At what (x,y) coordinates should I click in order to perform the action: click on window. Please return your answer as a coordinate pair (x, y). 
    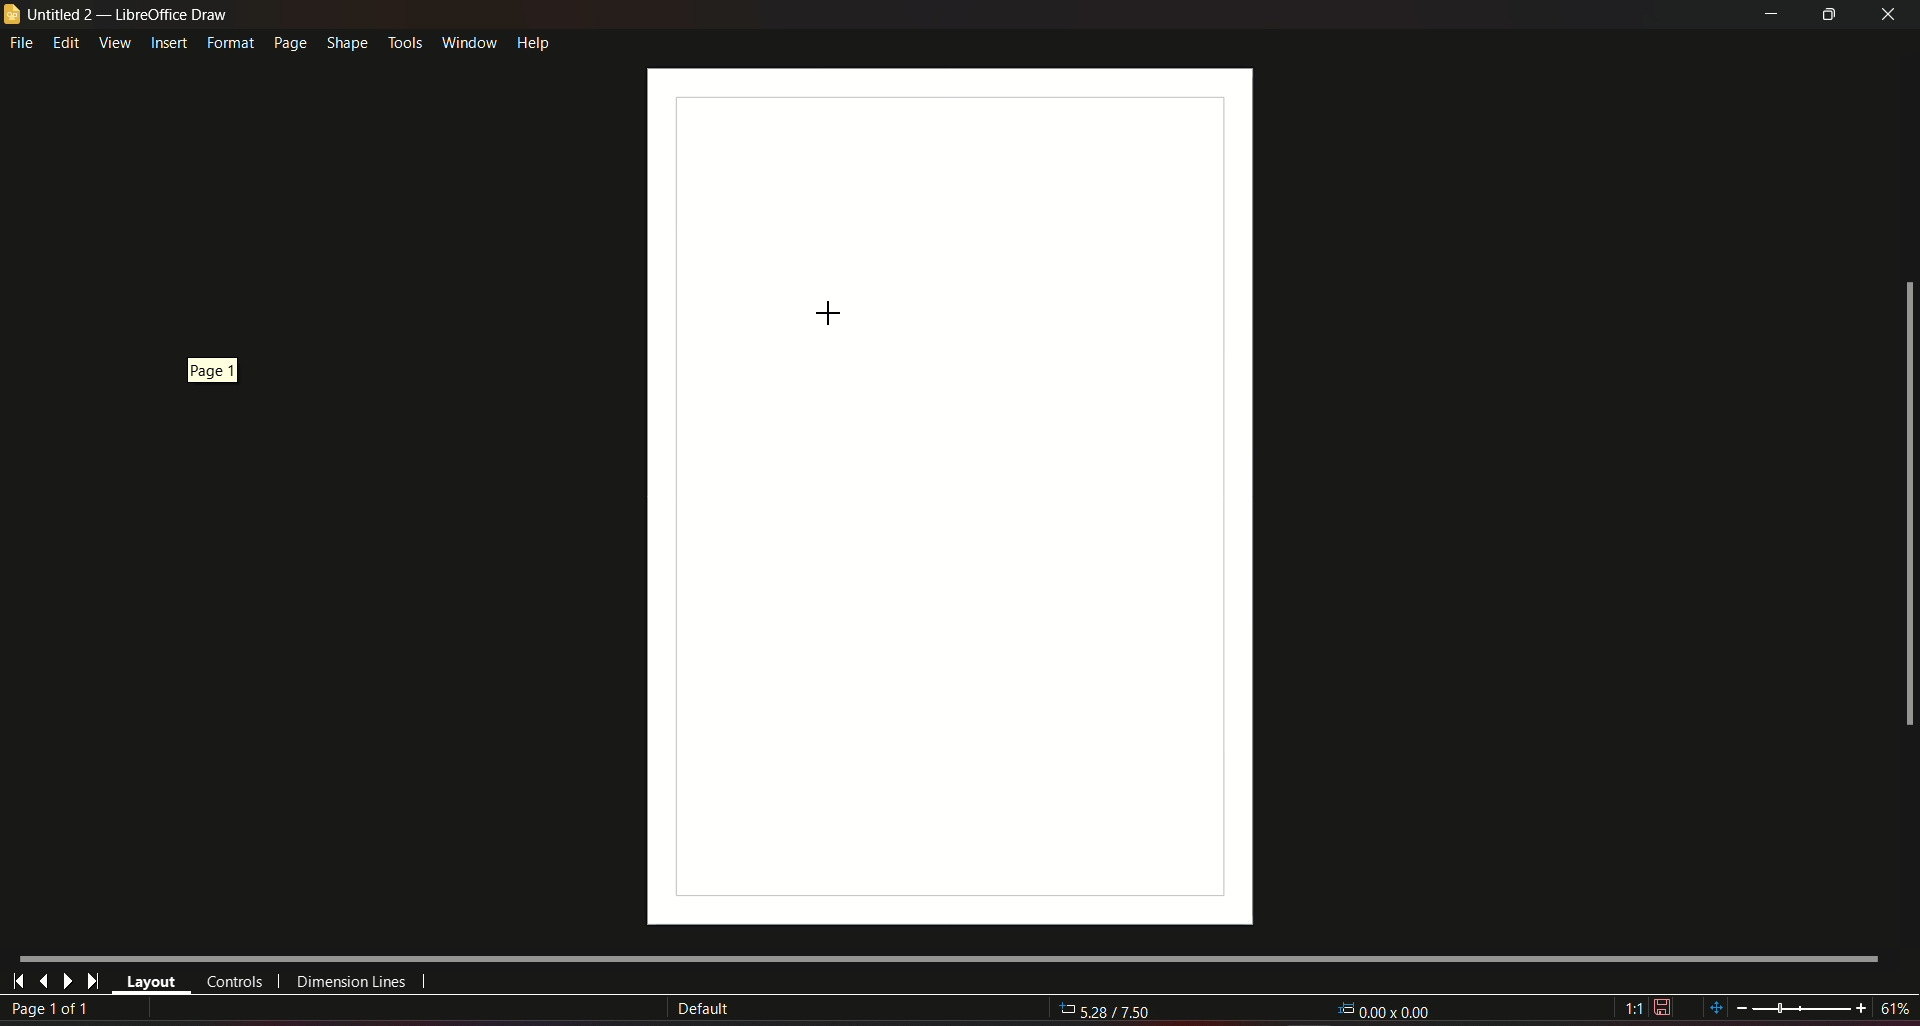
    Looking at the image, I should click on (467, 39).